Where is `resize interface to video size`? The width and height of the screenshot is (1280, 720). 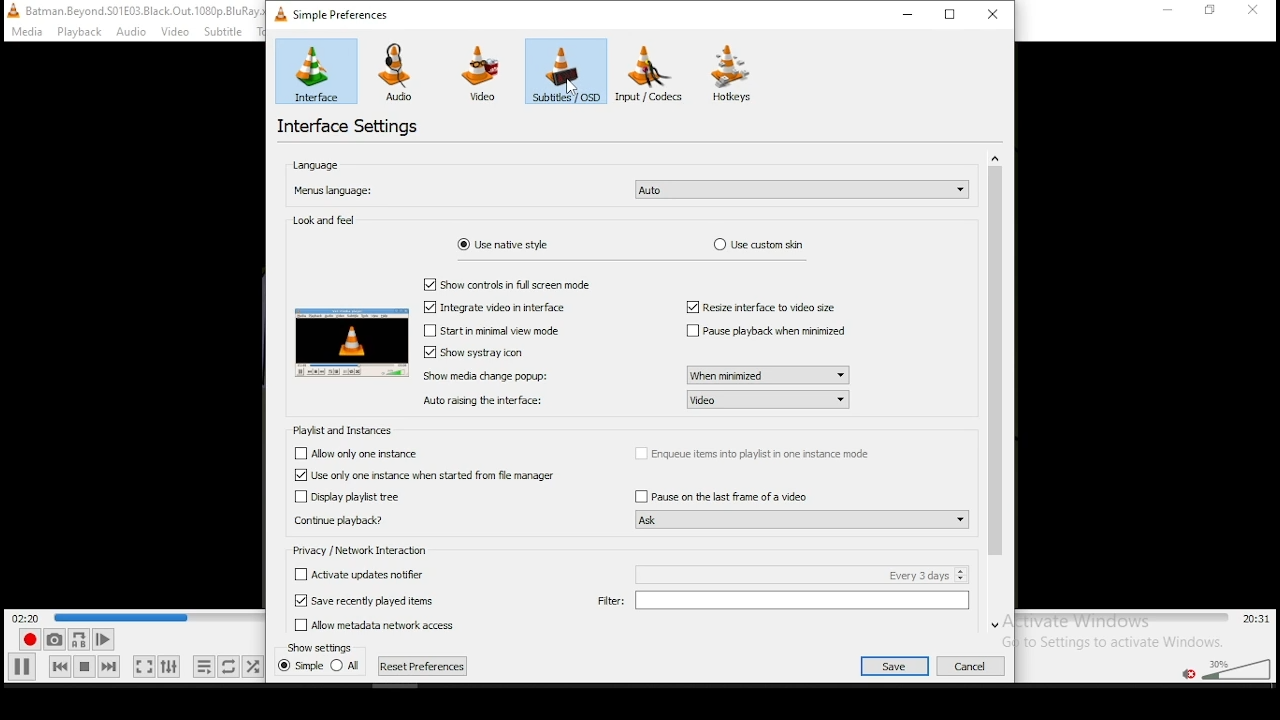
resize interface to video size is located at coordinates (762, 306).